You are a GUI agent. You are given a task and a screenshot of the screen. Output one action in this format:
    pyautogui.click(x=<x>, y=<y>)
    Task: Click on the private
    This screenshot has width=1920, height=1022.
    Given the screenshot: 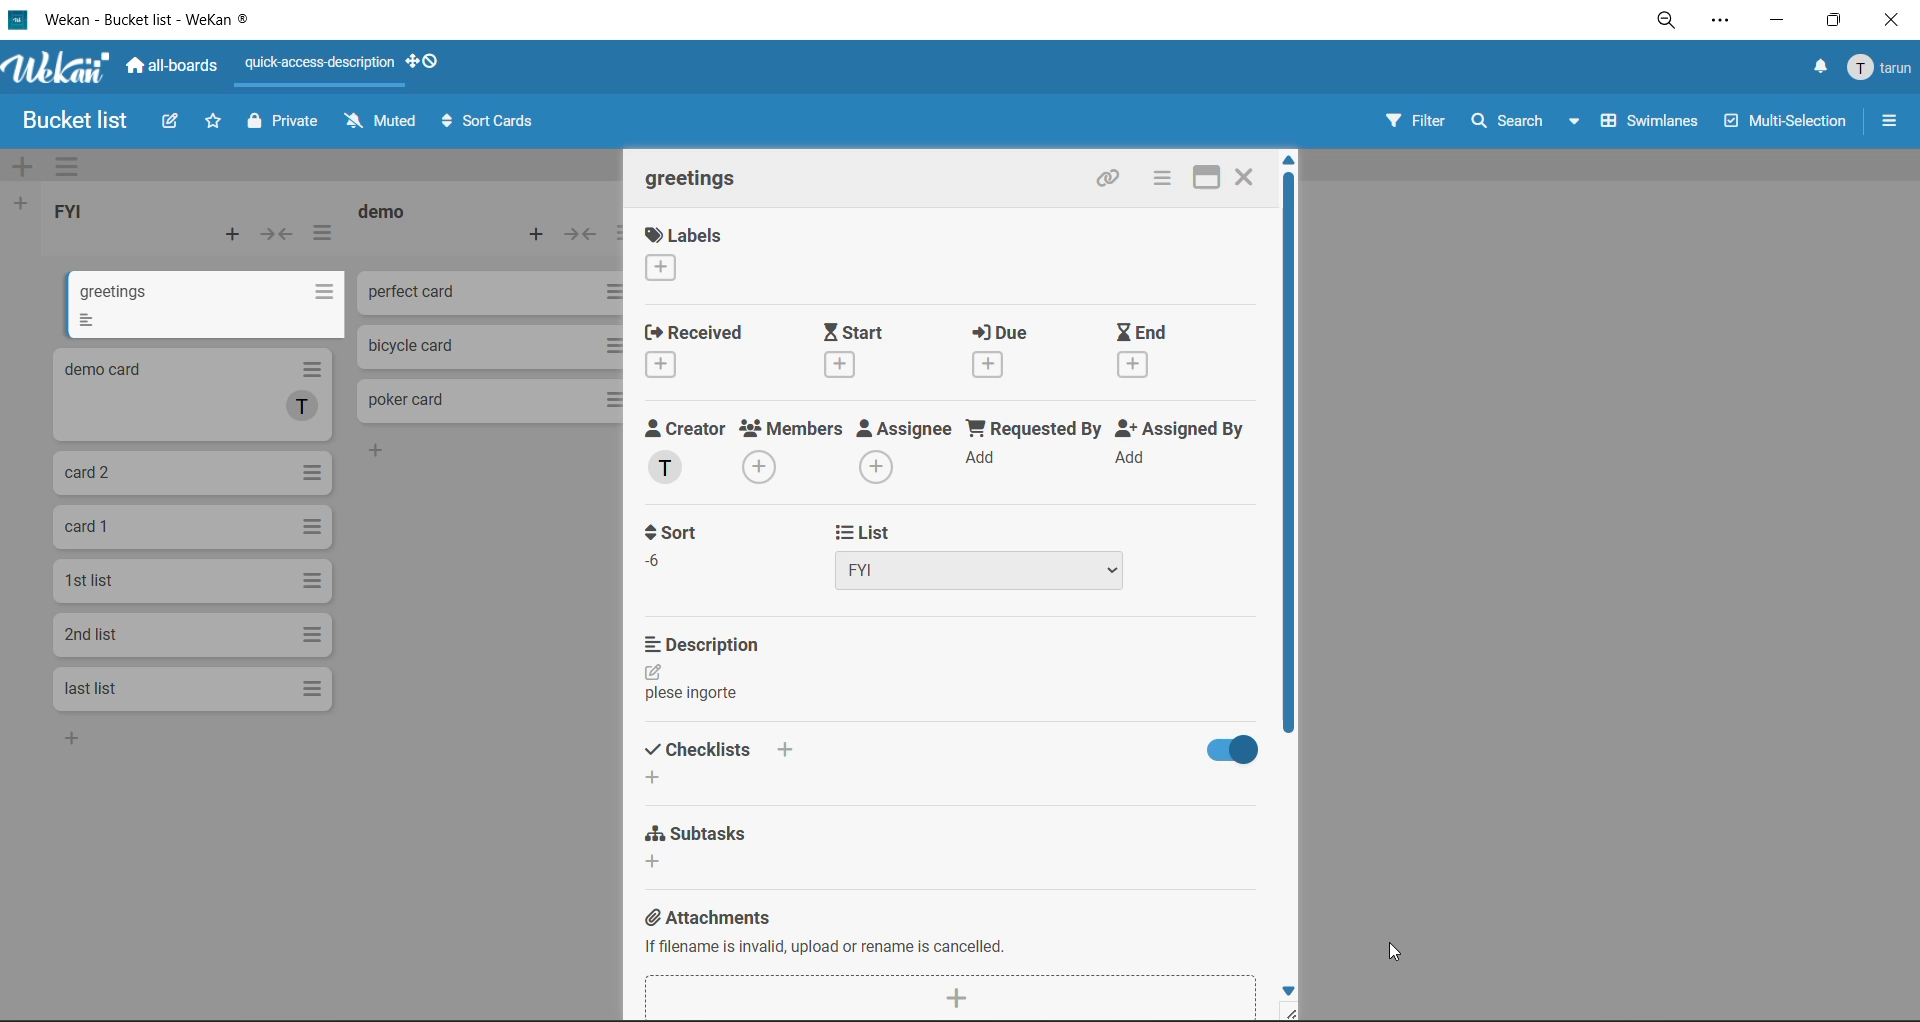 What is the action you would take?
    pyautogui.click(x=283, y=124)
    